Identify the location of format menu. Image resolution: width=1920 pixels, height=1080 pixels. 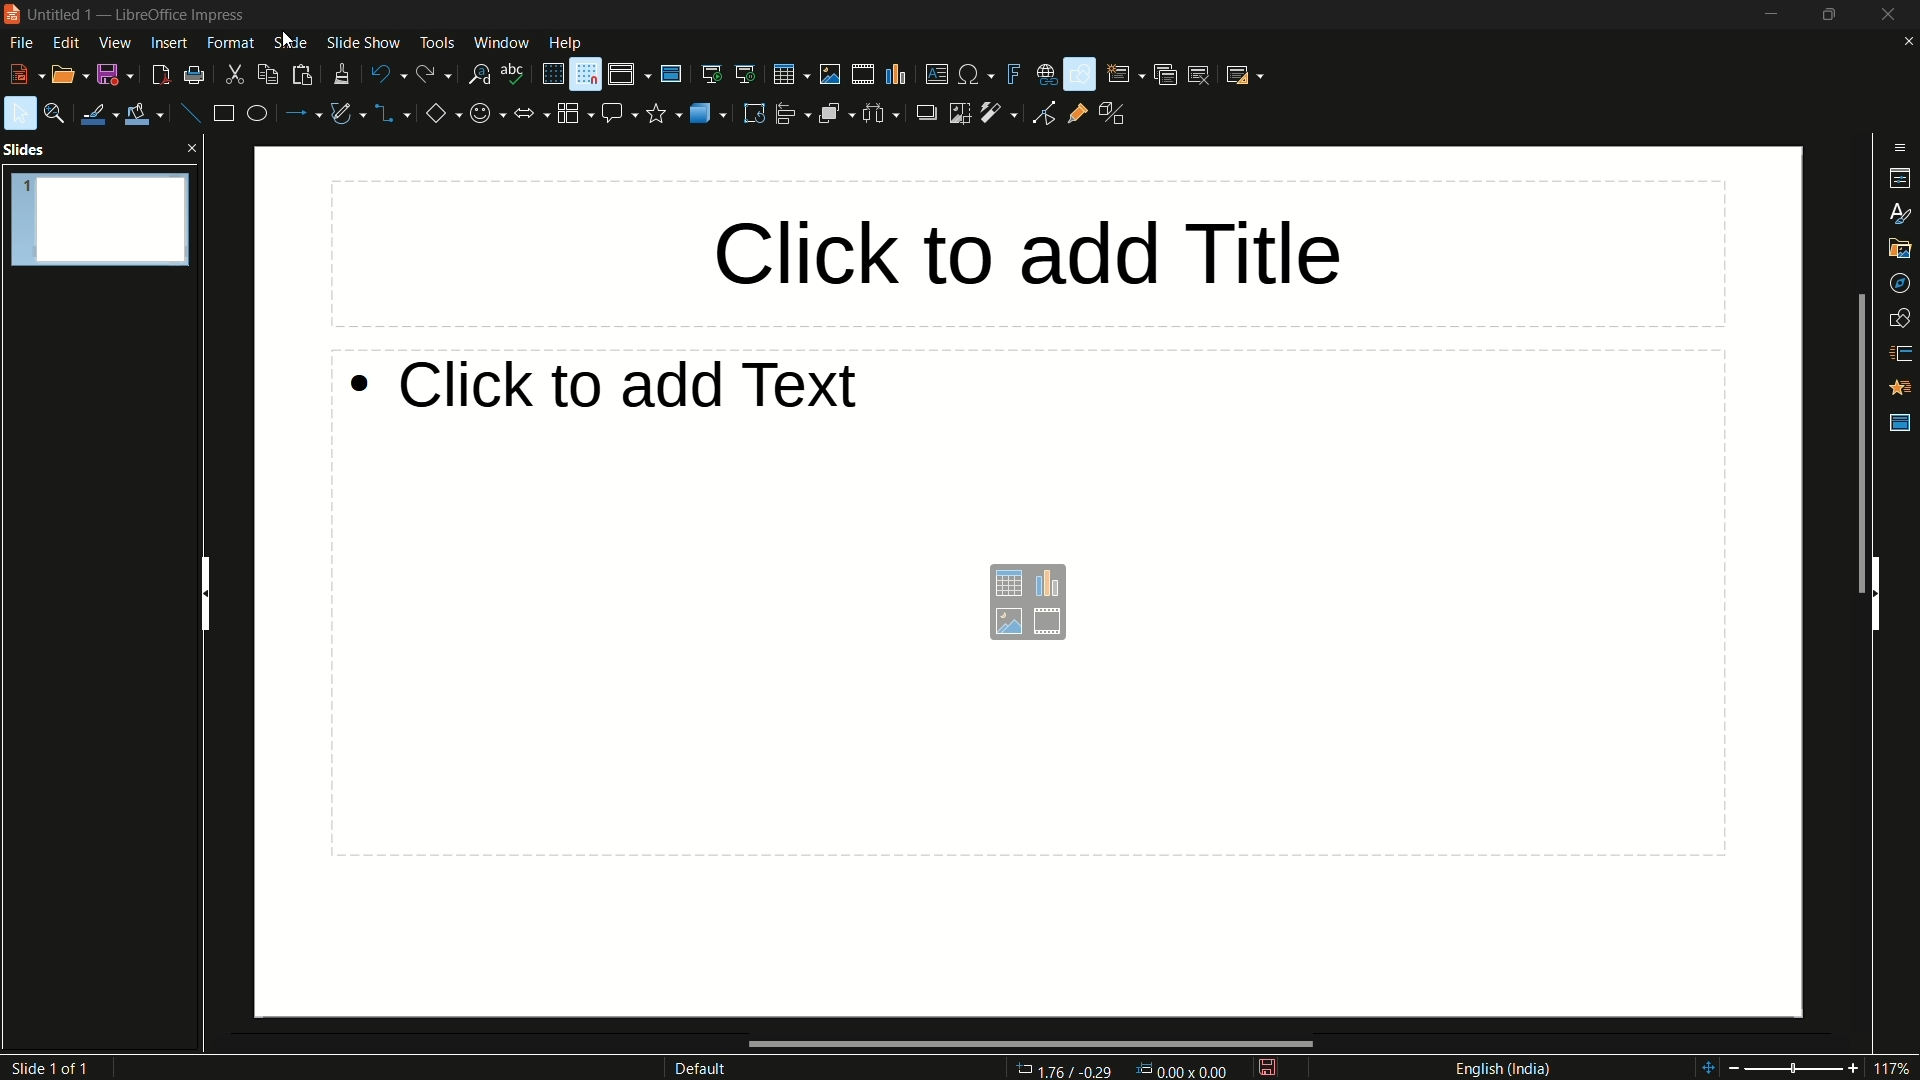
(230, 44).